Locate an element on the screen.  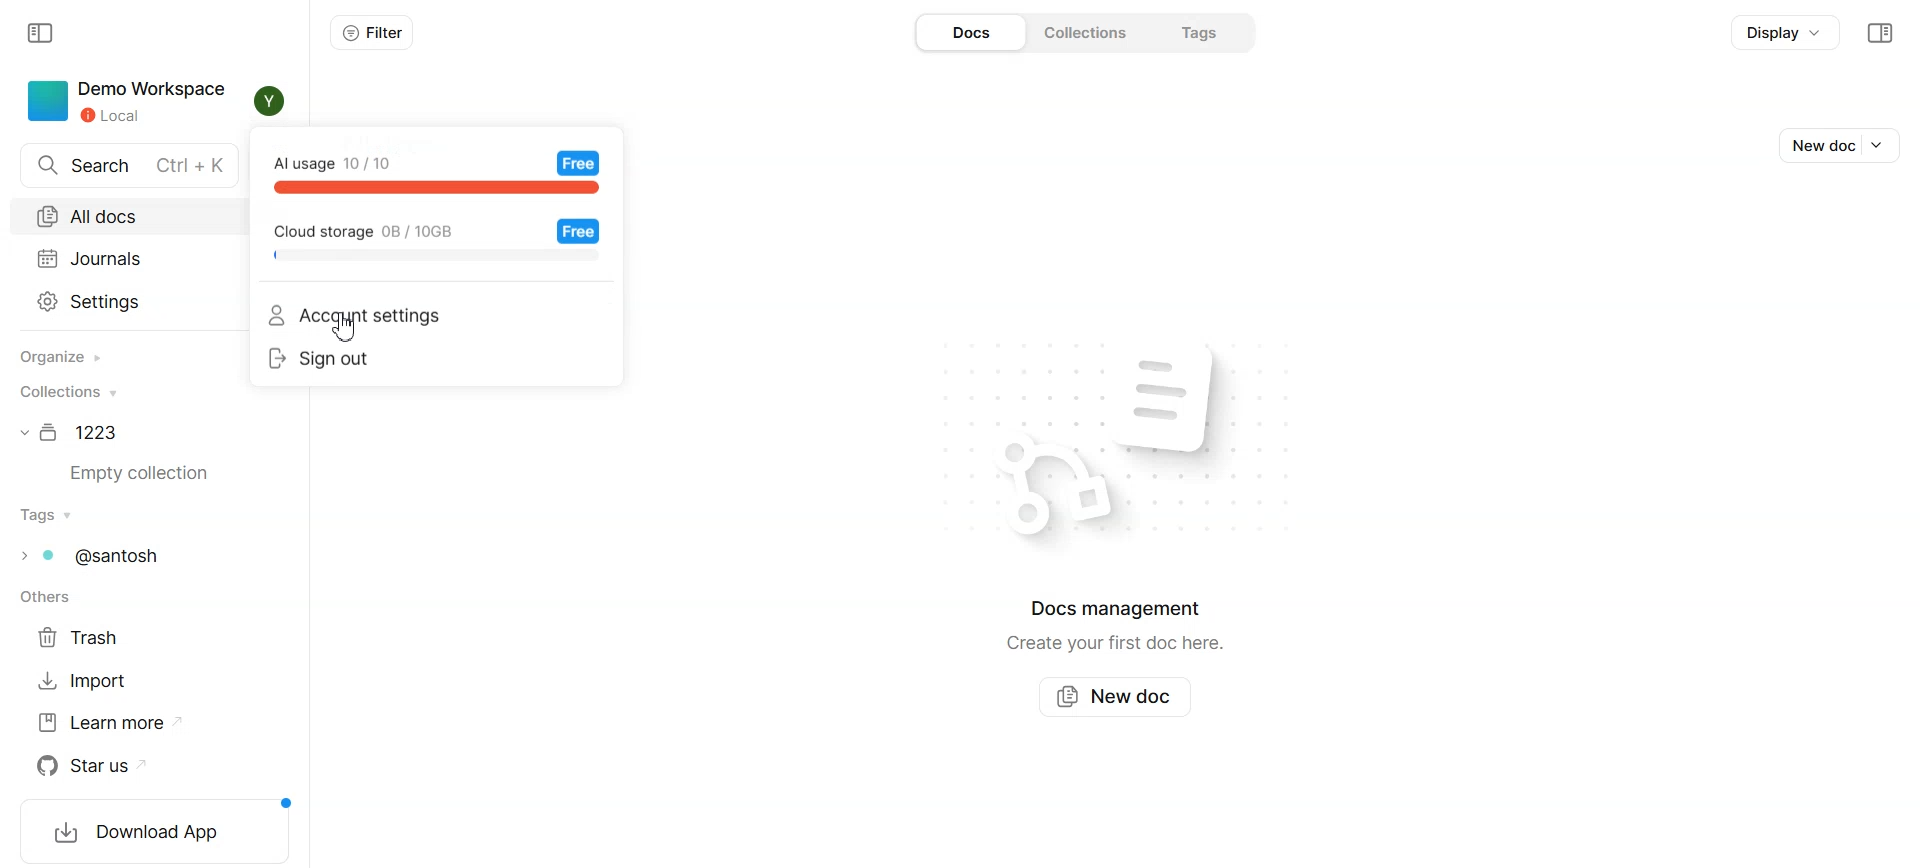
Download App is located at coordinates (150, 831).